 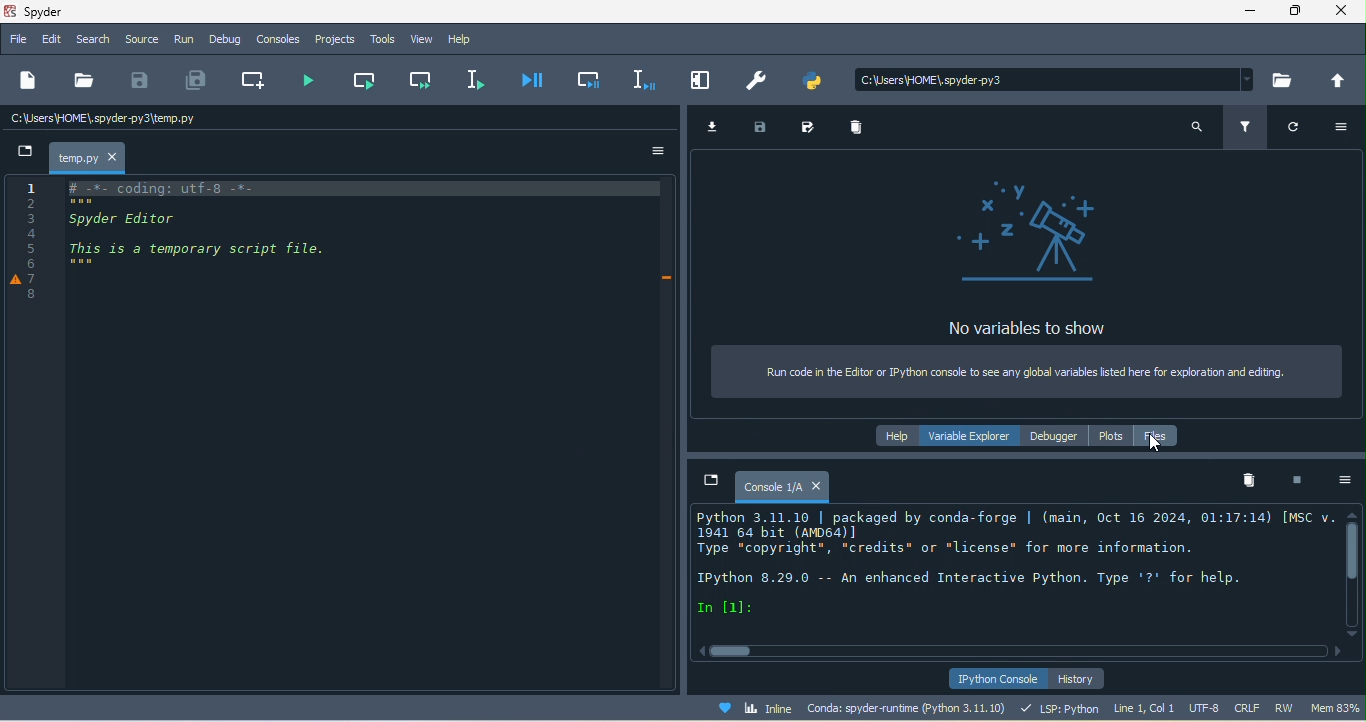 I want to click on option, so click(x=1339, y=128).